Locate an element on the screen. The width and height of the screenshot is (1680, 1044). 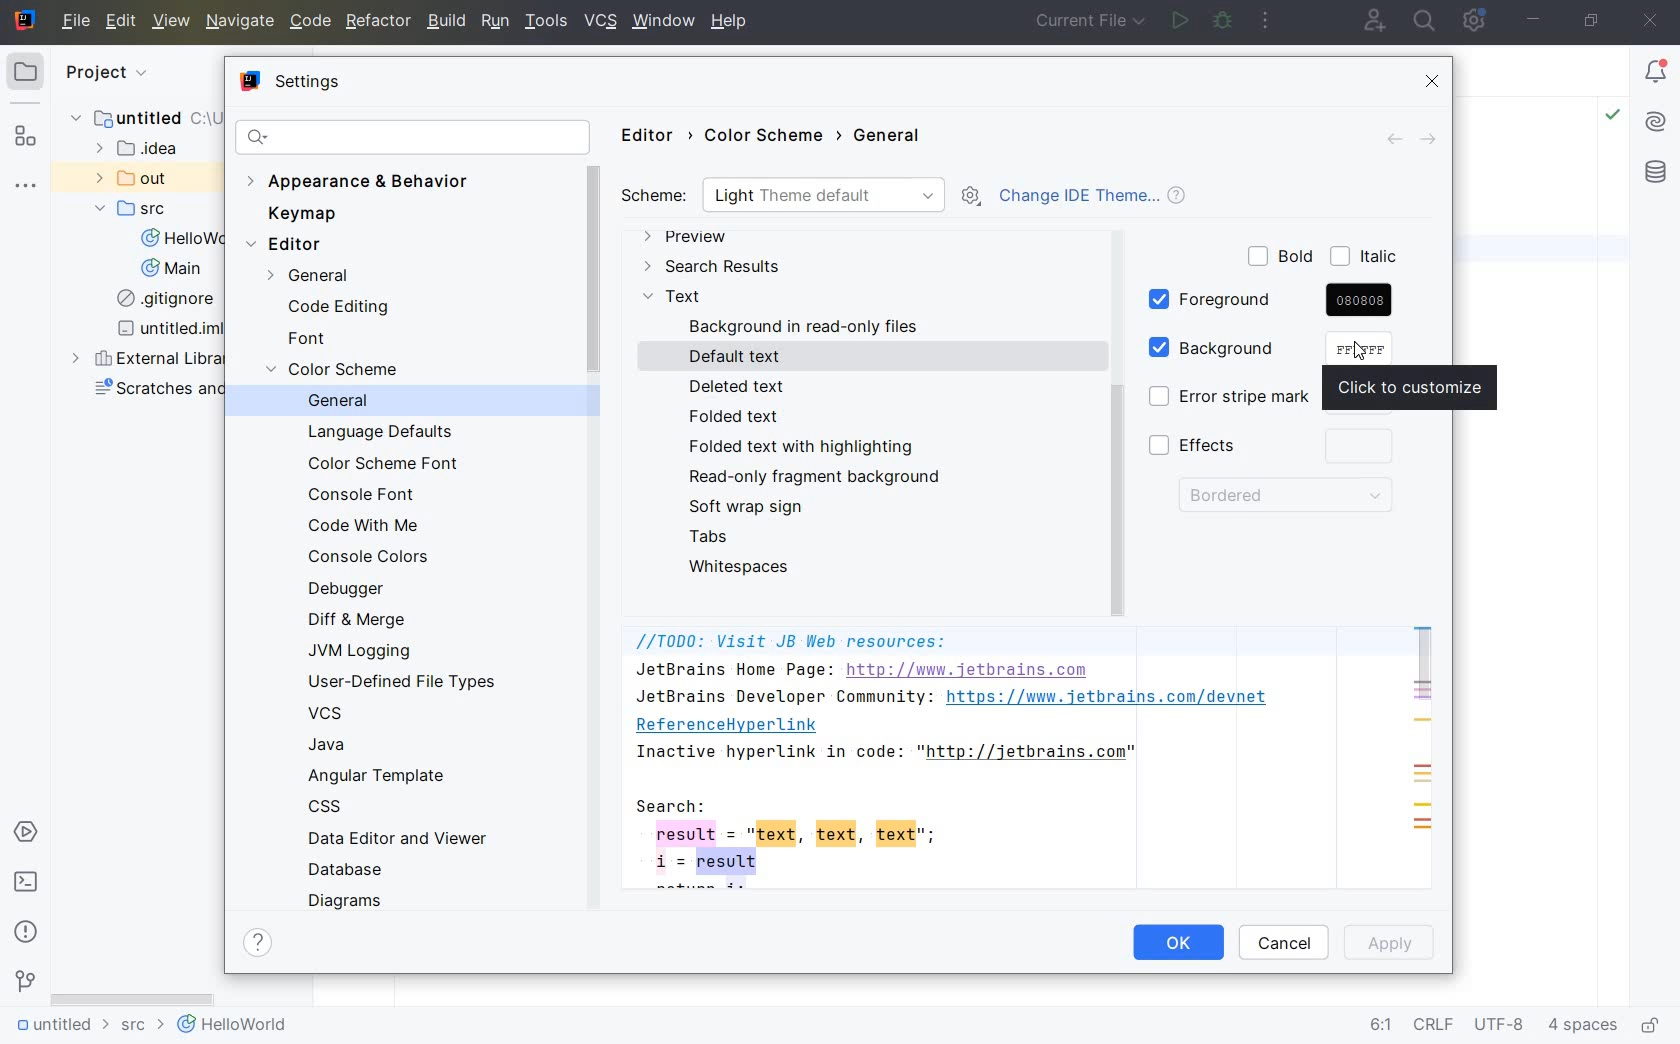
run is located at coordinates (1179, 22).